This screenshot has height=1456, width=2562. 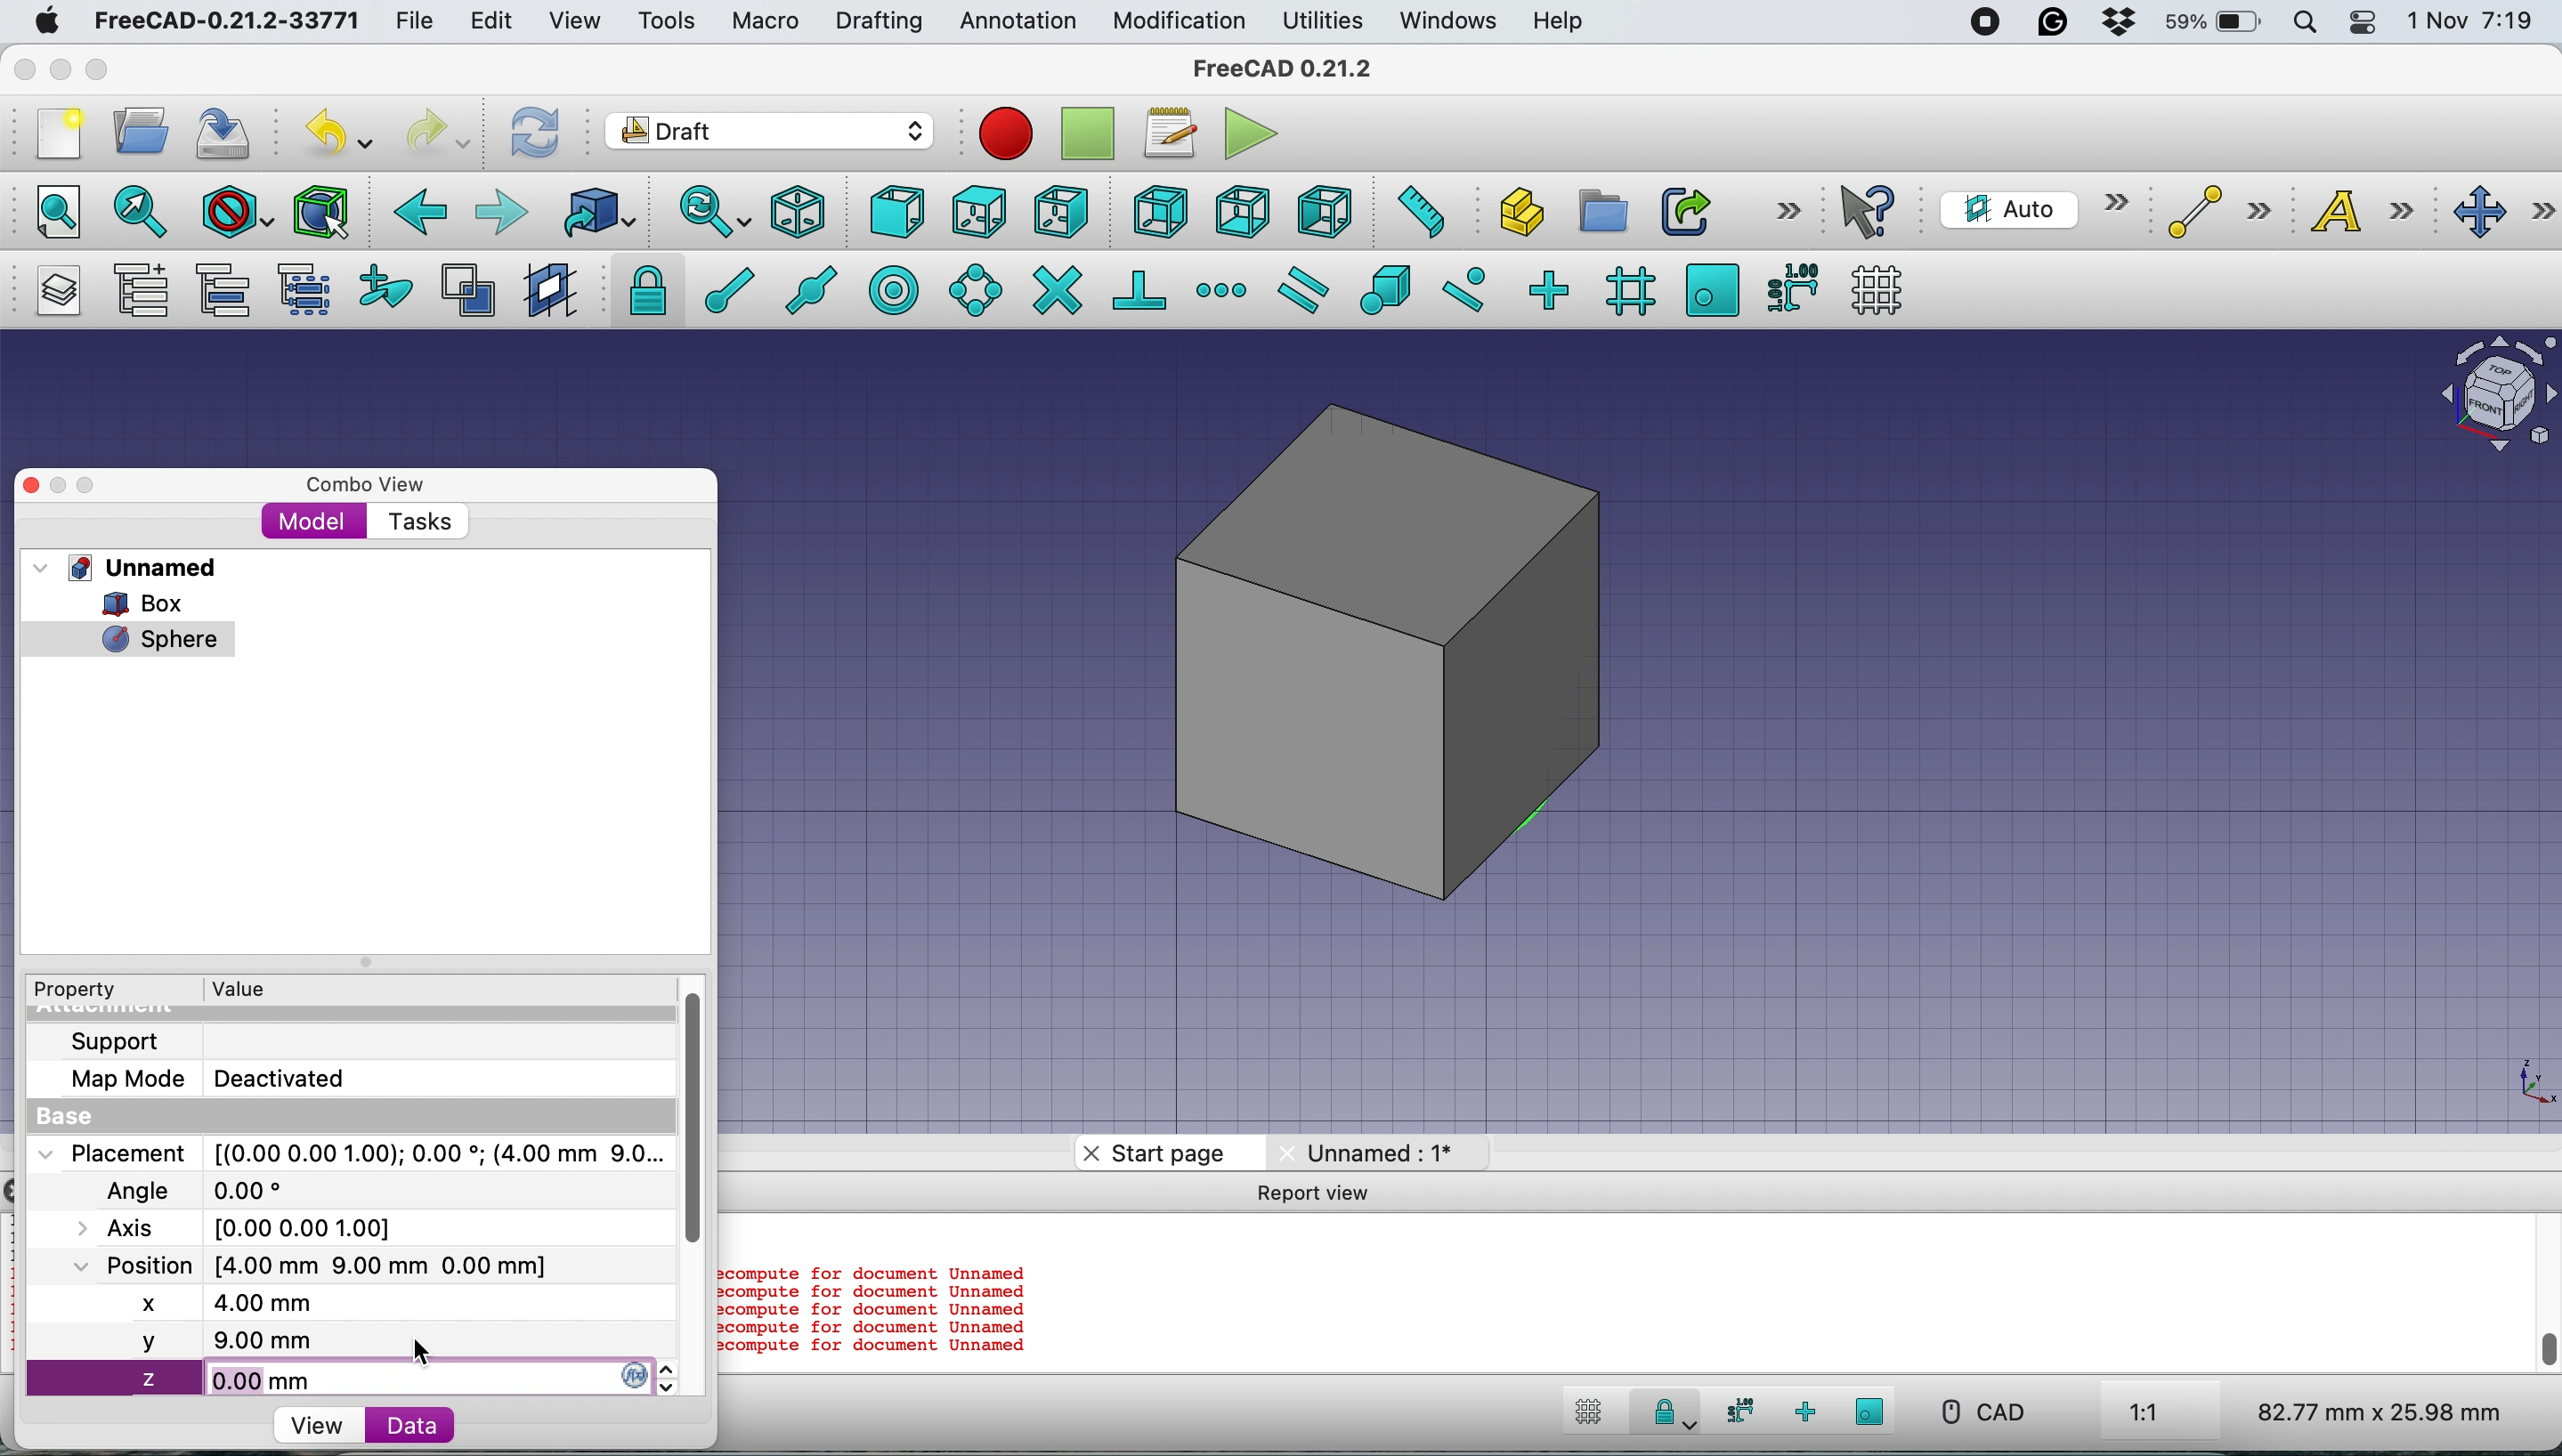 I want to click on snap lock, so click(x=1664, y=1416).